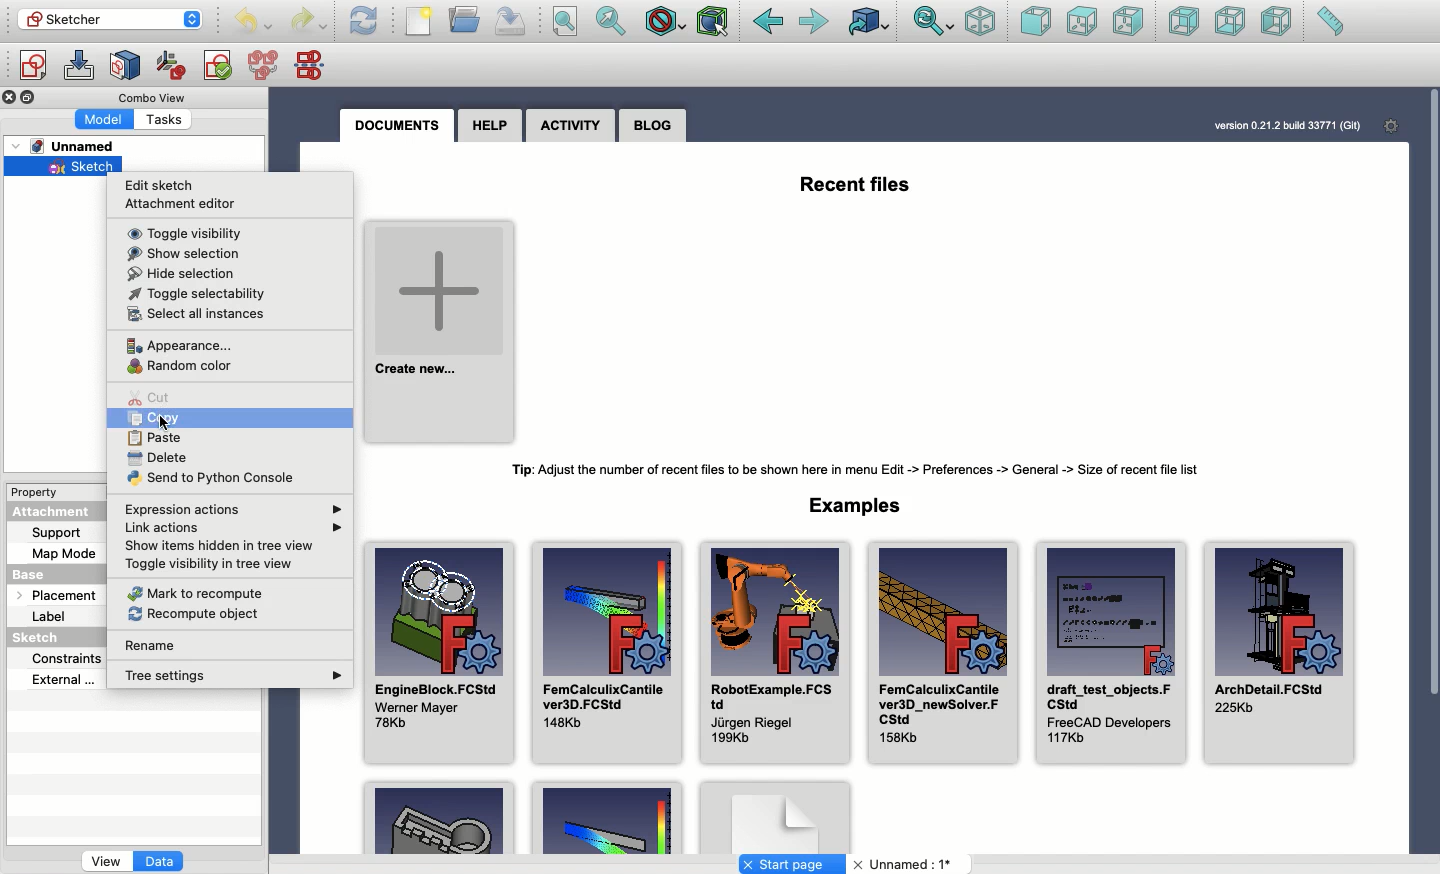 The width and height of the screenshot is (1440, 874). I want to click on Show items hidden in tree view, so click(221, 546).